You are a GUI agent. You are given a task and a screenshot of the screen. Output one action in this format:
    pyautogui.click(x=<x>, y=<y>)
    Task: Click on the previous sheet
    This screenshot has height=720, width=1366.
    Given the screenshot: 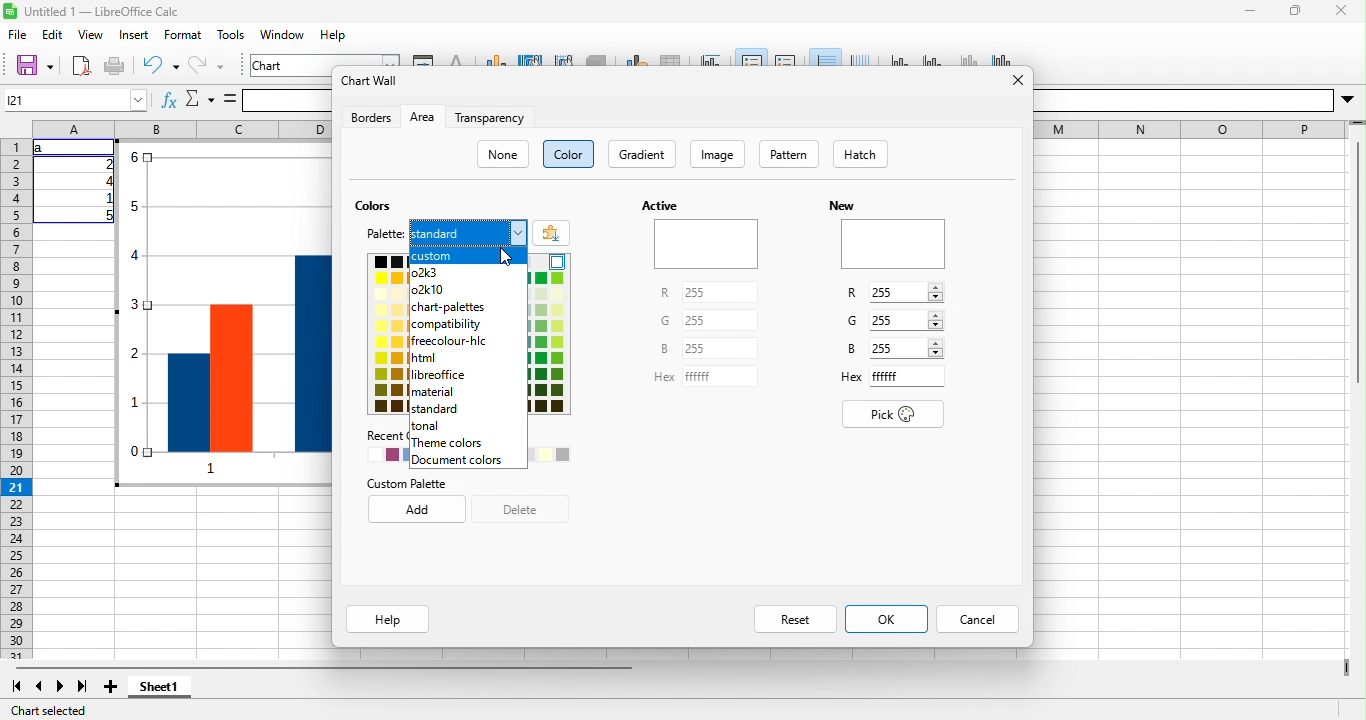 What is the action you would take?
    pyautogui.click(x=38, y=686)
    